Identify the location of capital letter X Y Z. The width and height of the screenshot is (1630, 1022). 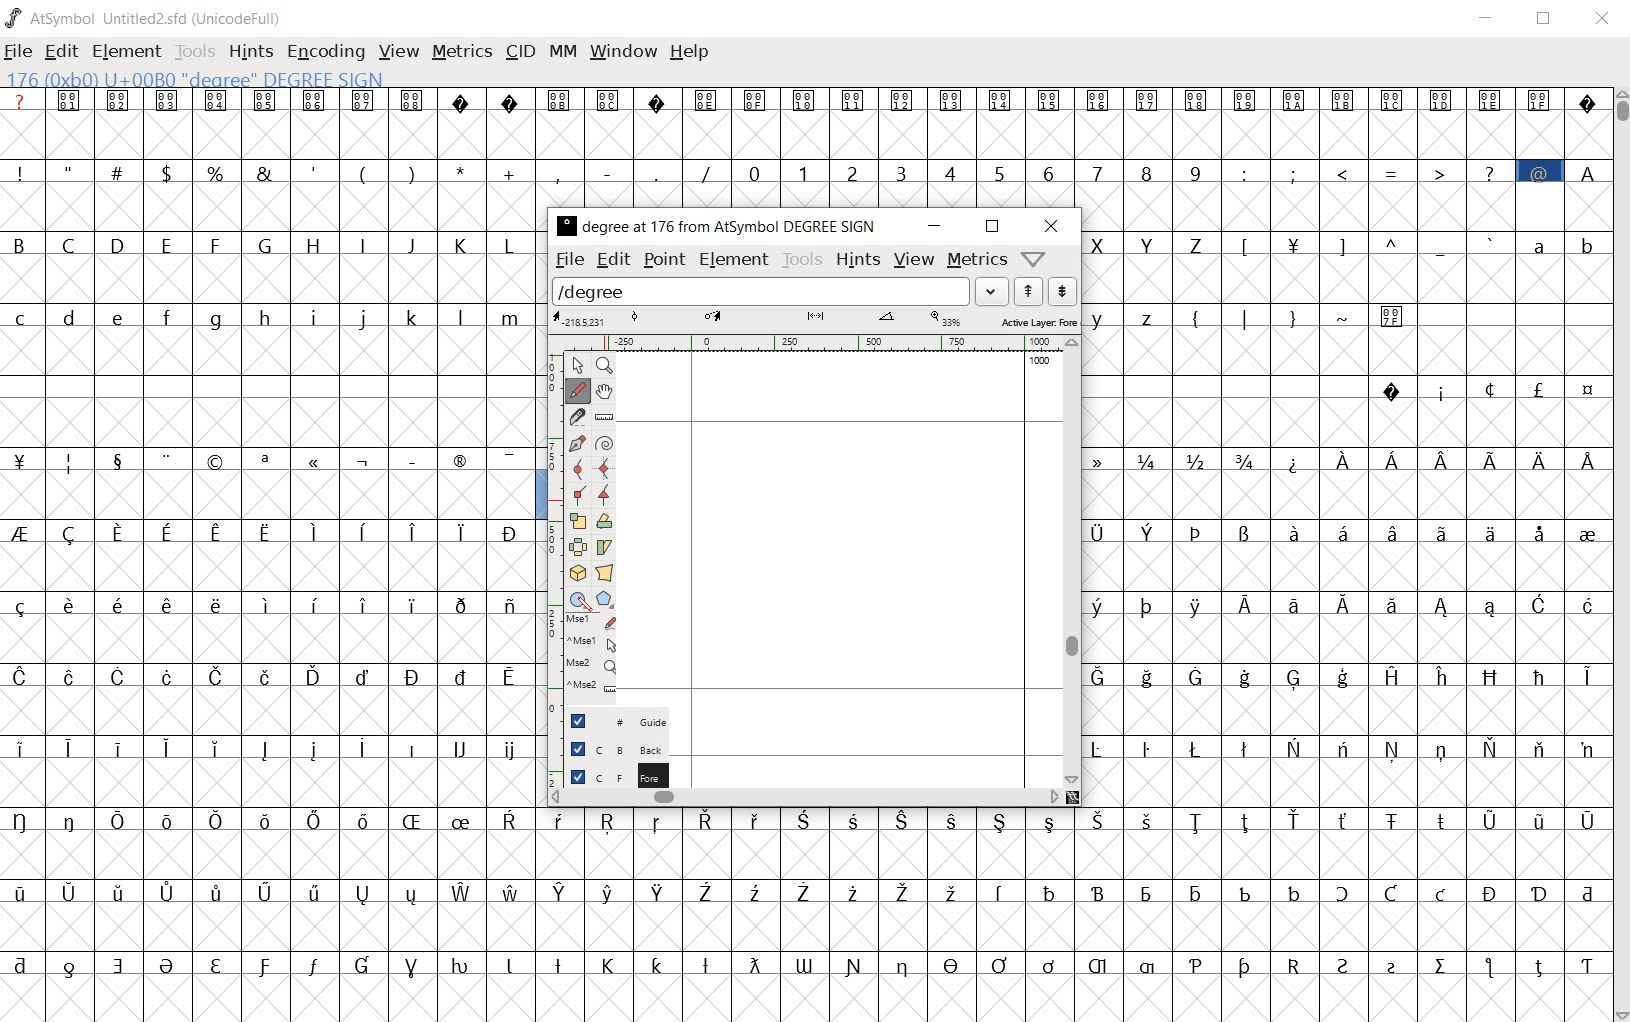
(1155, 244).